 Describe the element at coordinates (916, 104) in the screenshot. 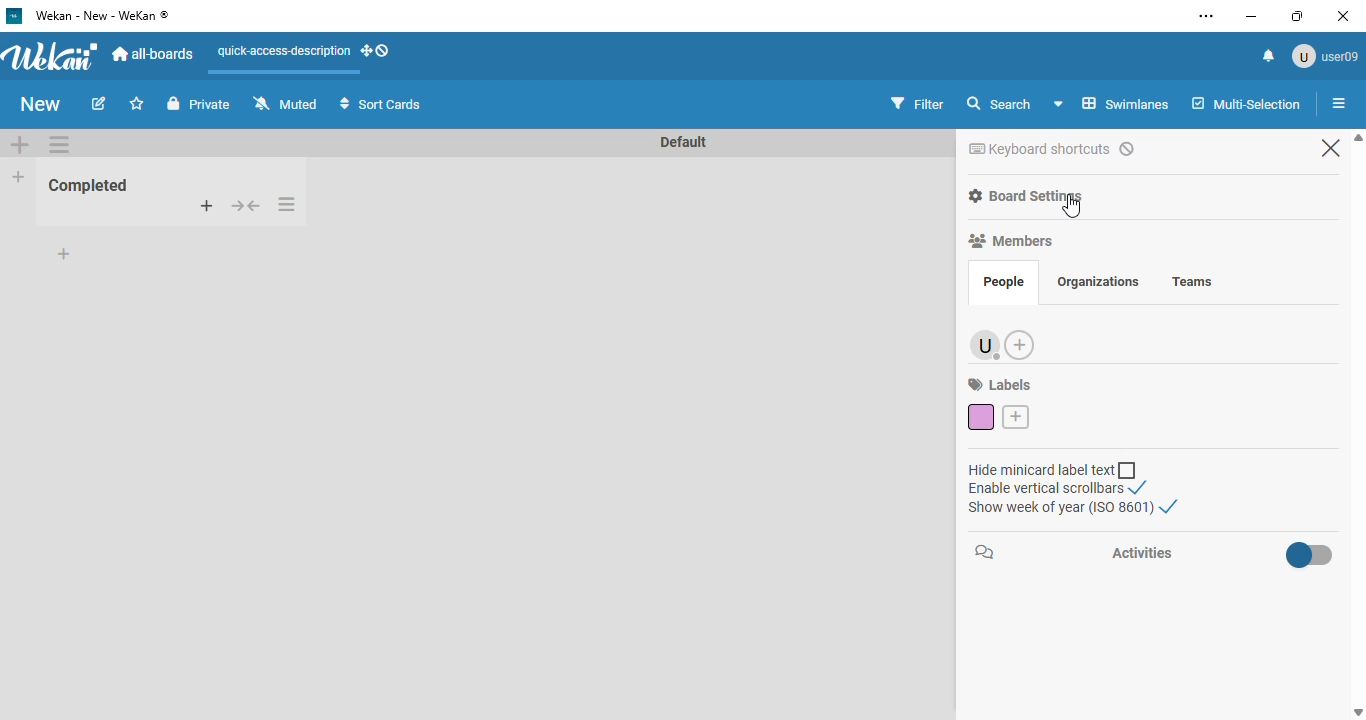

I see `filter` at that location.